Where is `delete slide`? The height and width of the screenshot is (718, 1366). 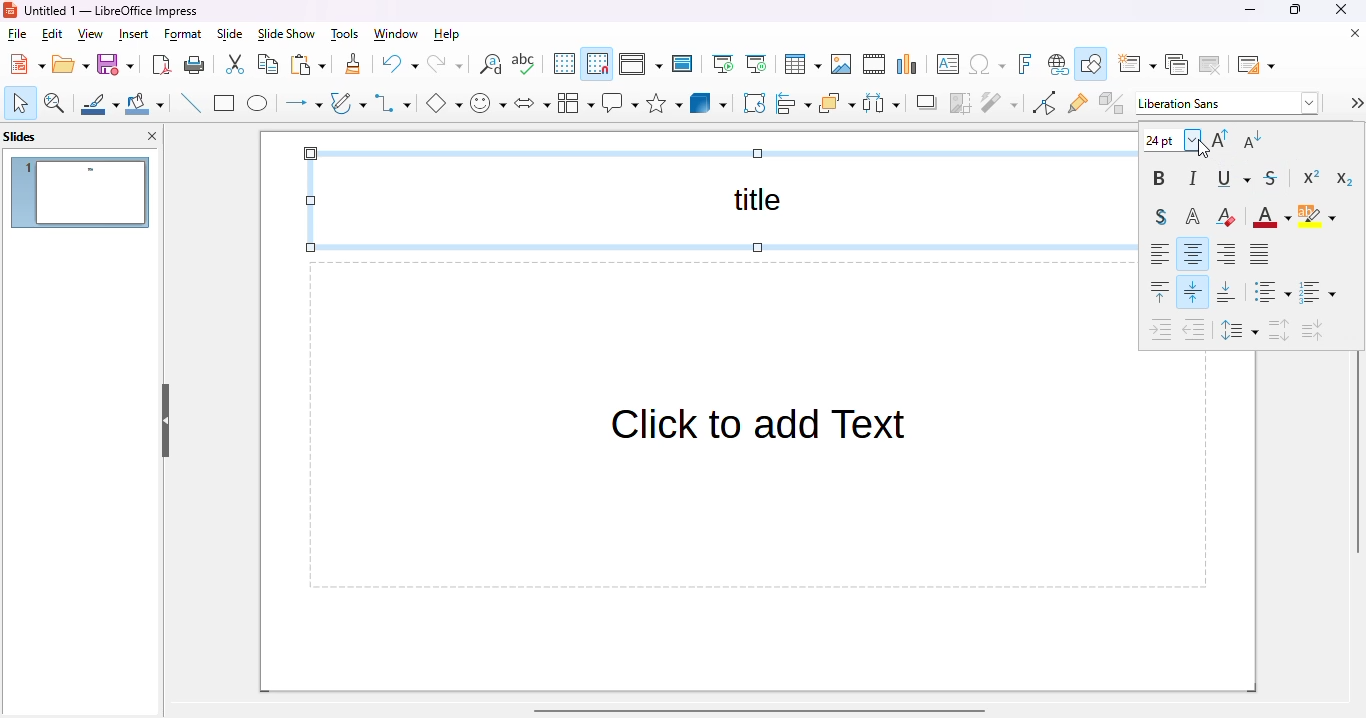
delete slide is located at coordinates (1210, 65).